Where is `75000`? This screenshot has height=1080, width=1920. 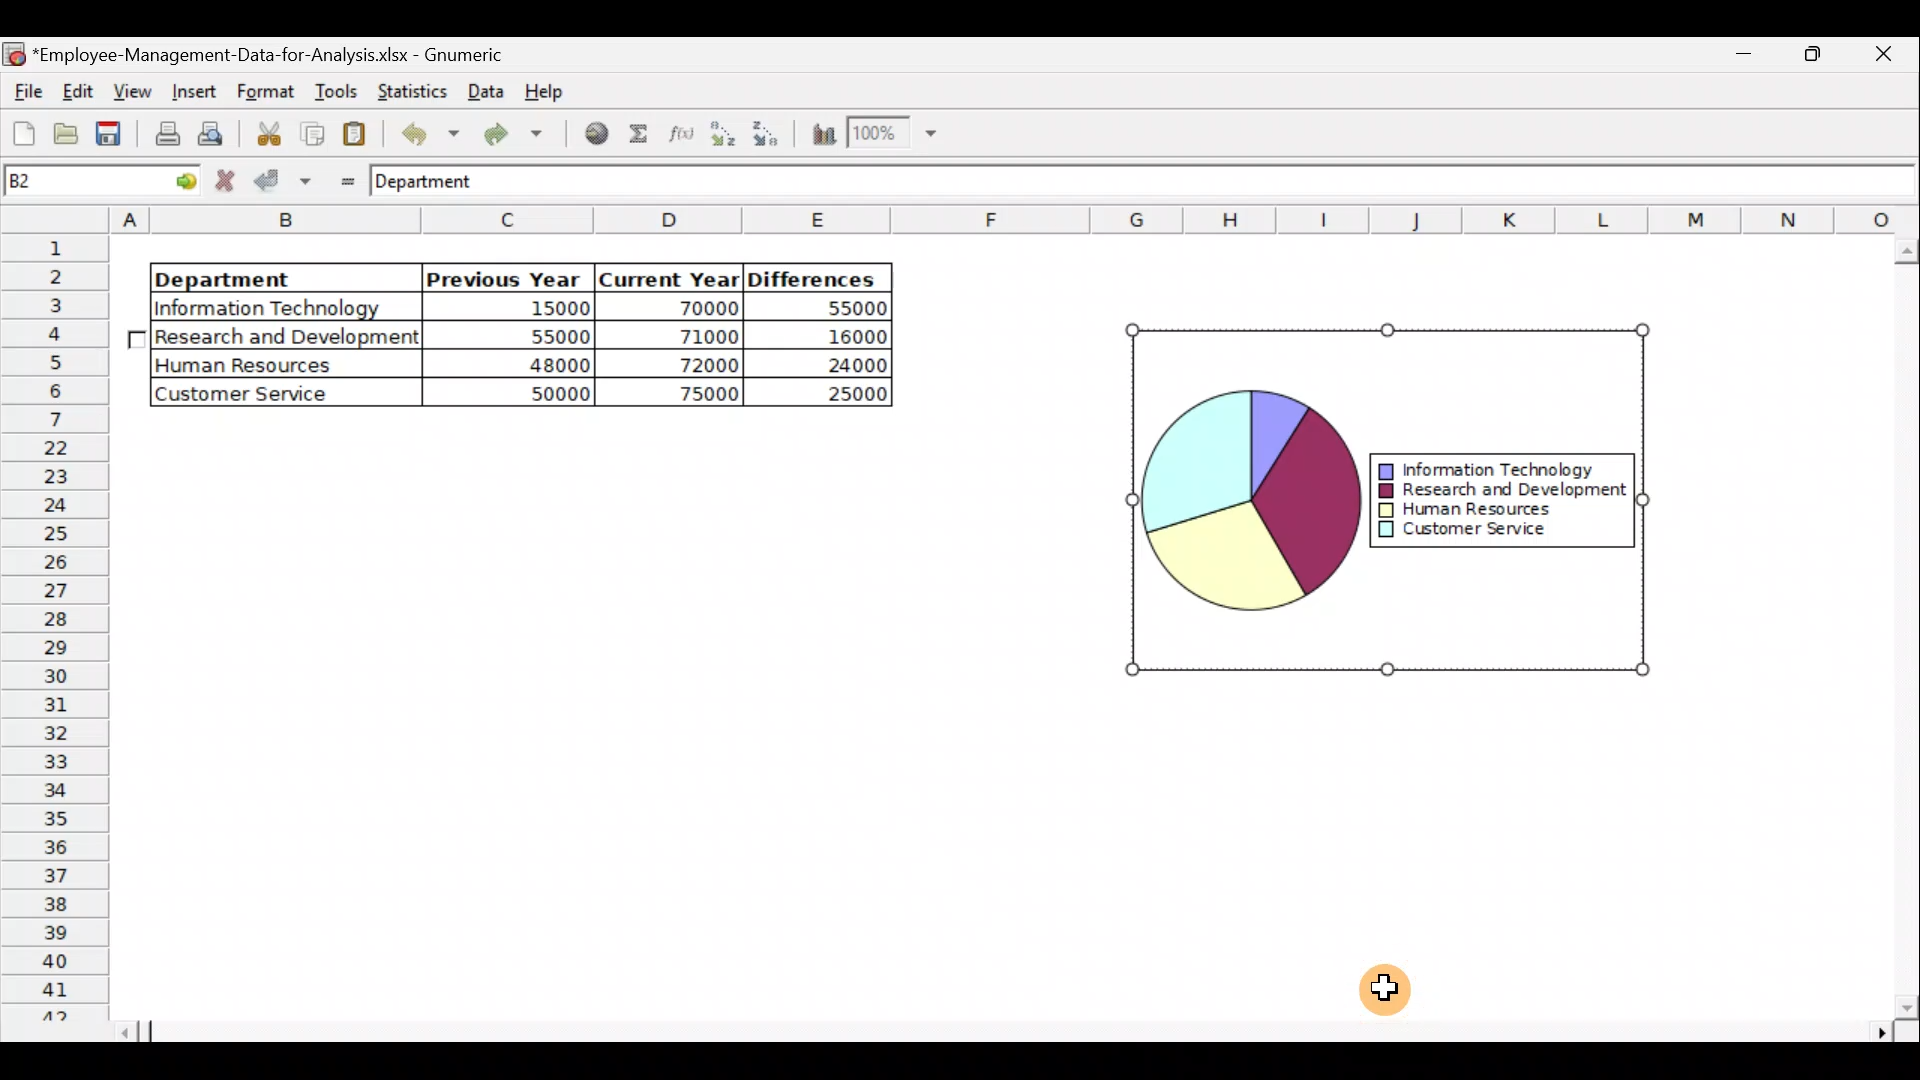
75000 is located at coordinates (682, 395).